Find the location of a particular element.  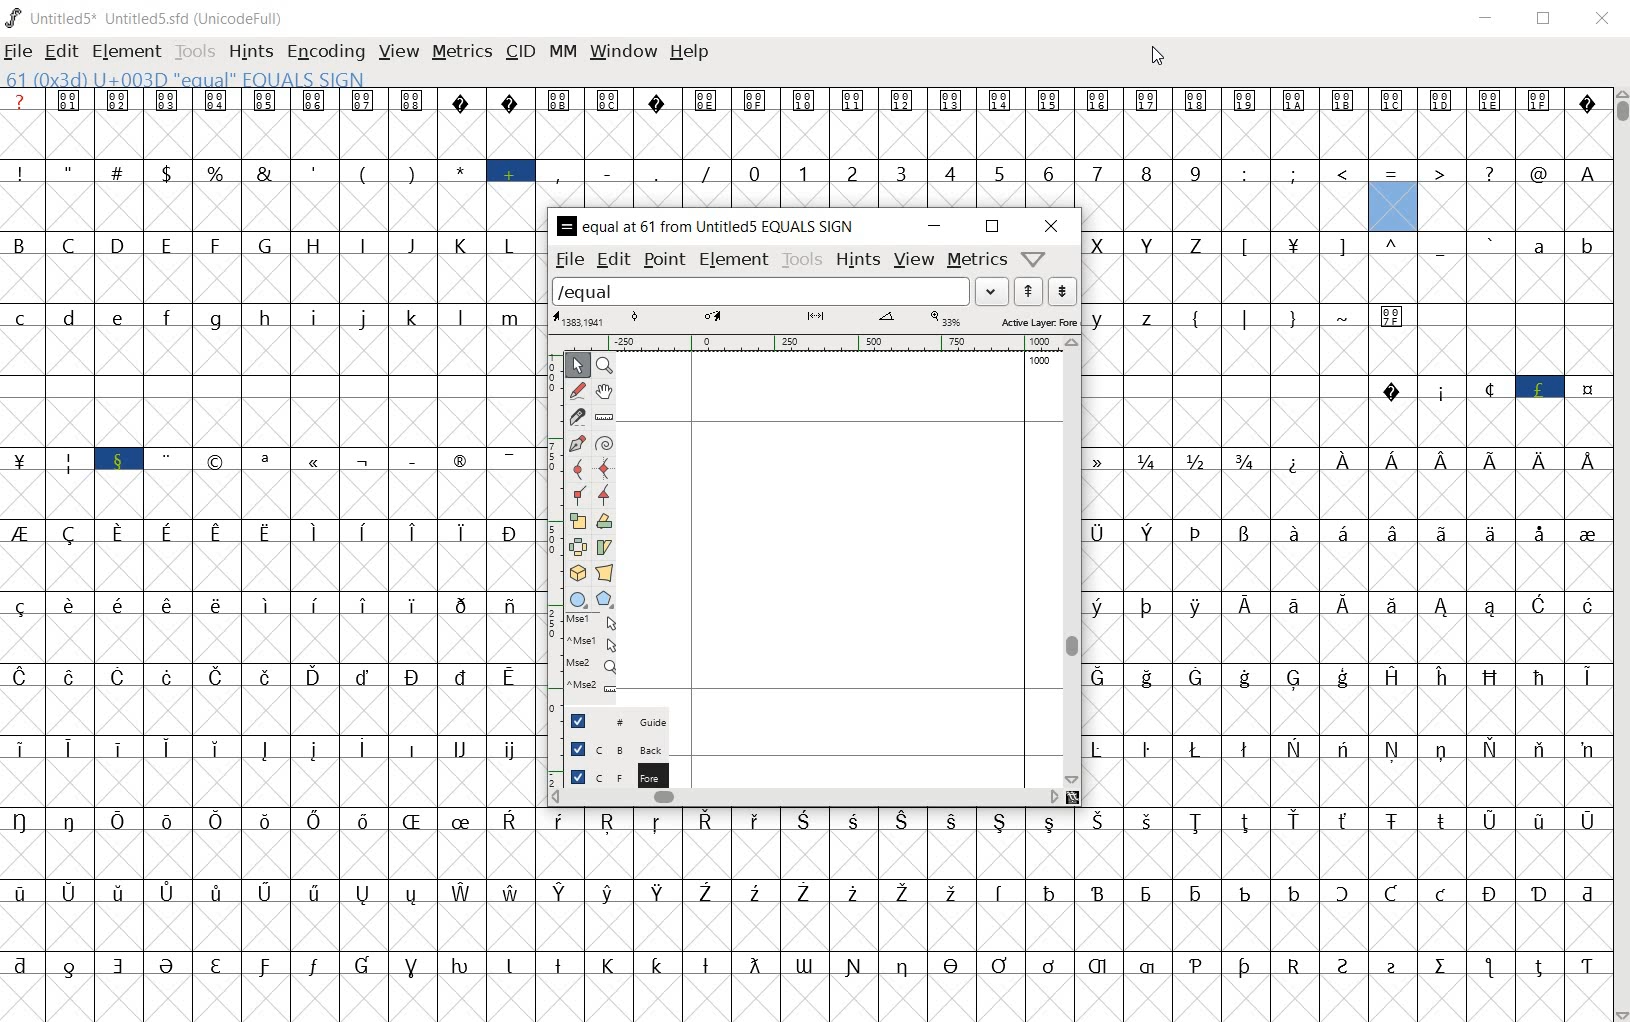

minimize is located at coordinates (934, 228).